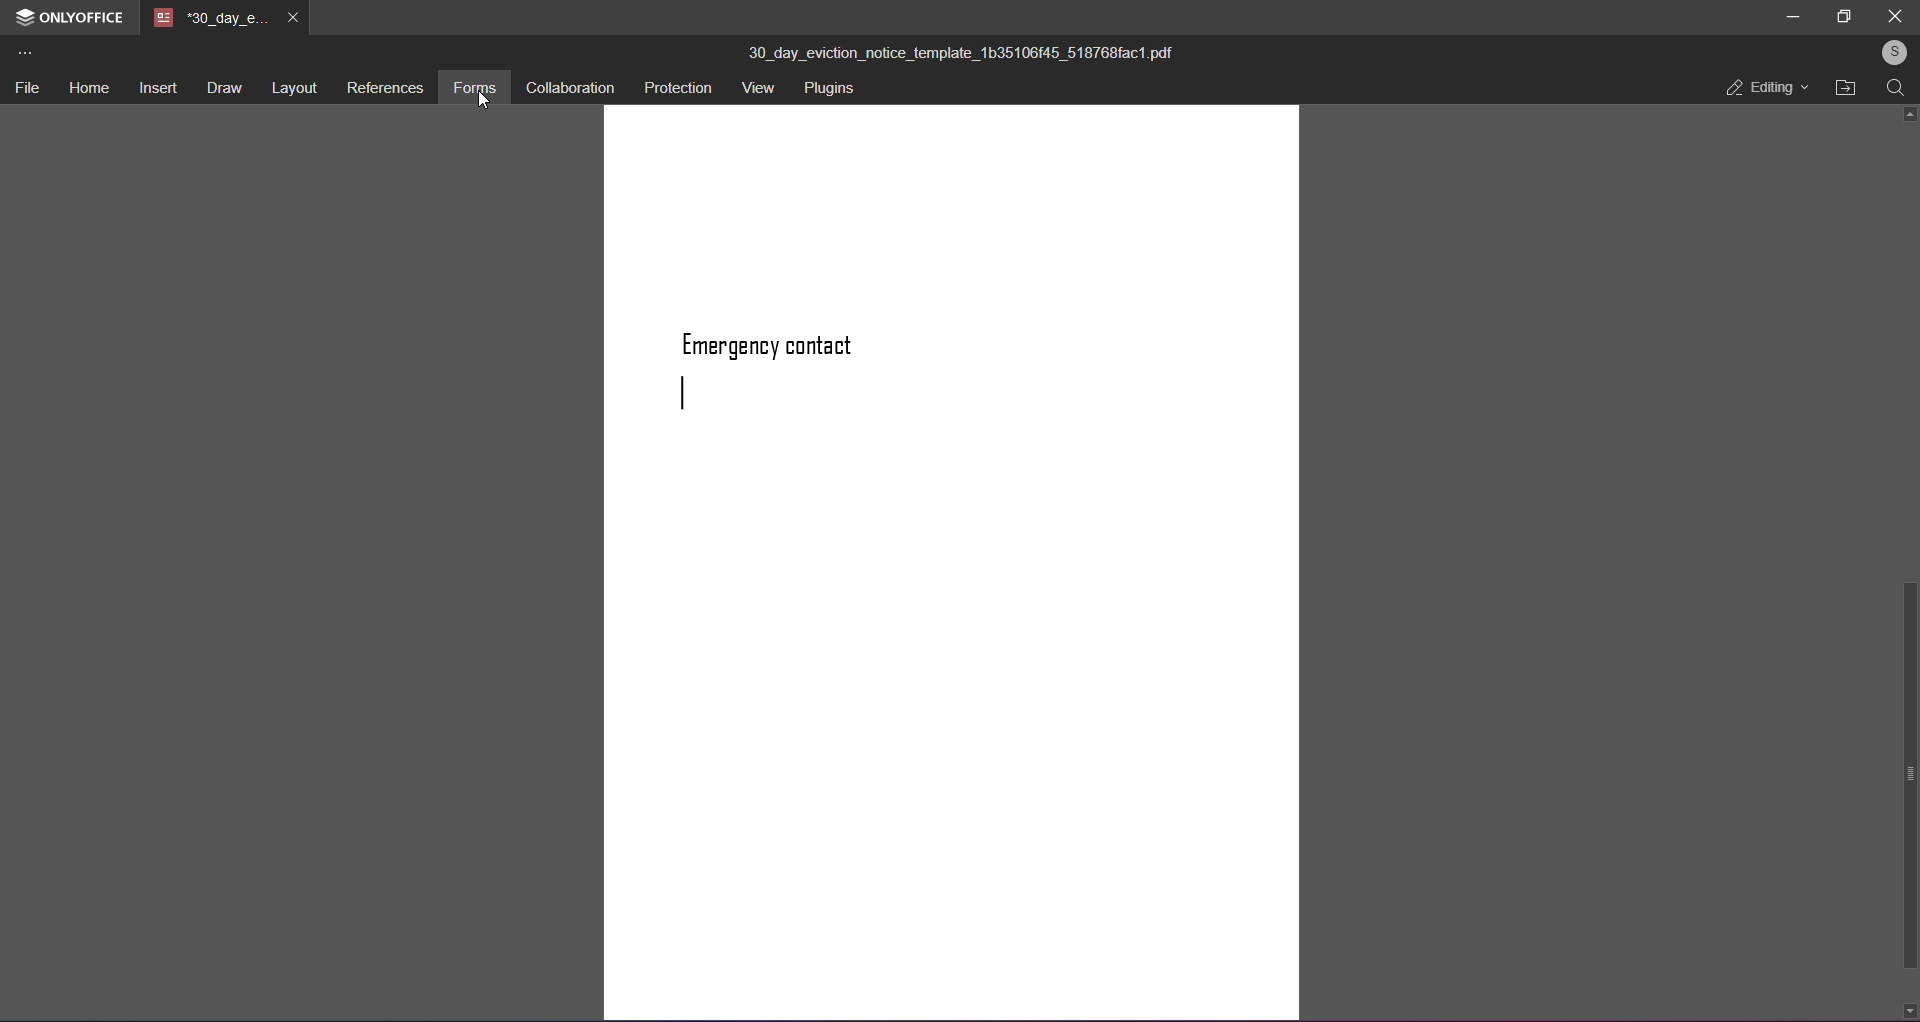 Image resolution: width=1920 pixels, height=1022 pixels. Describe the element at coordinates (85, 89) in the screenshot. I see `home` at that location.